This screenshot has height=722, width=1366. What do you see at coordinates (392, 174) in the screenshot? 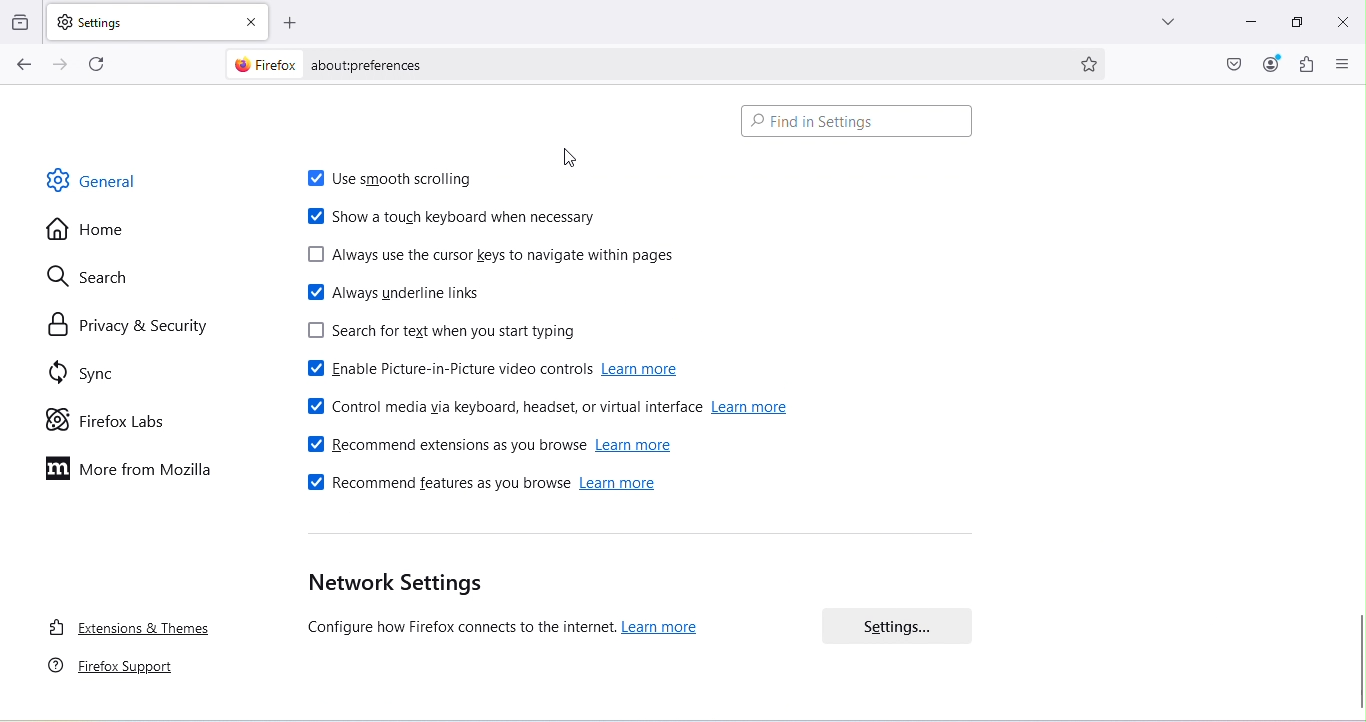
I see `Use smooth scrolling` at bounding box center [392, 174].